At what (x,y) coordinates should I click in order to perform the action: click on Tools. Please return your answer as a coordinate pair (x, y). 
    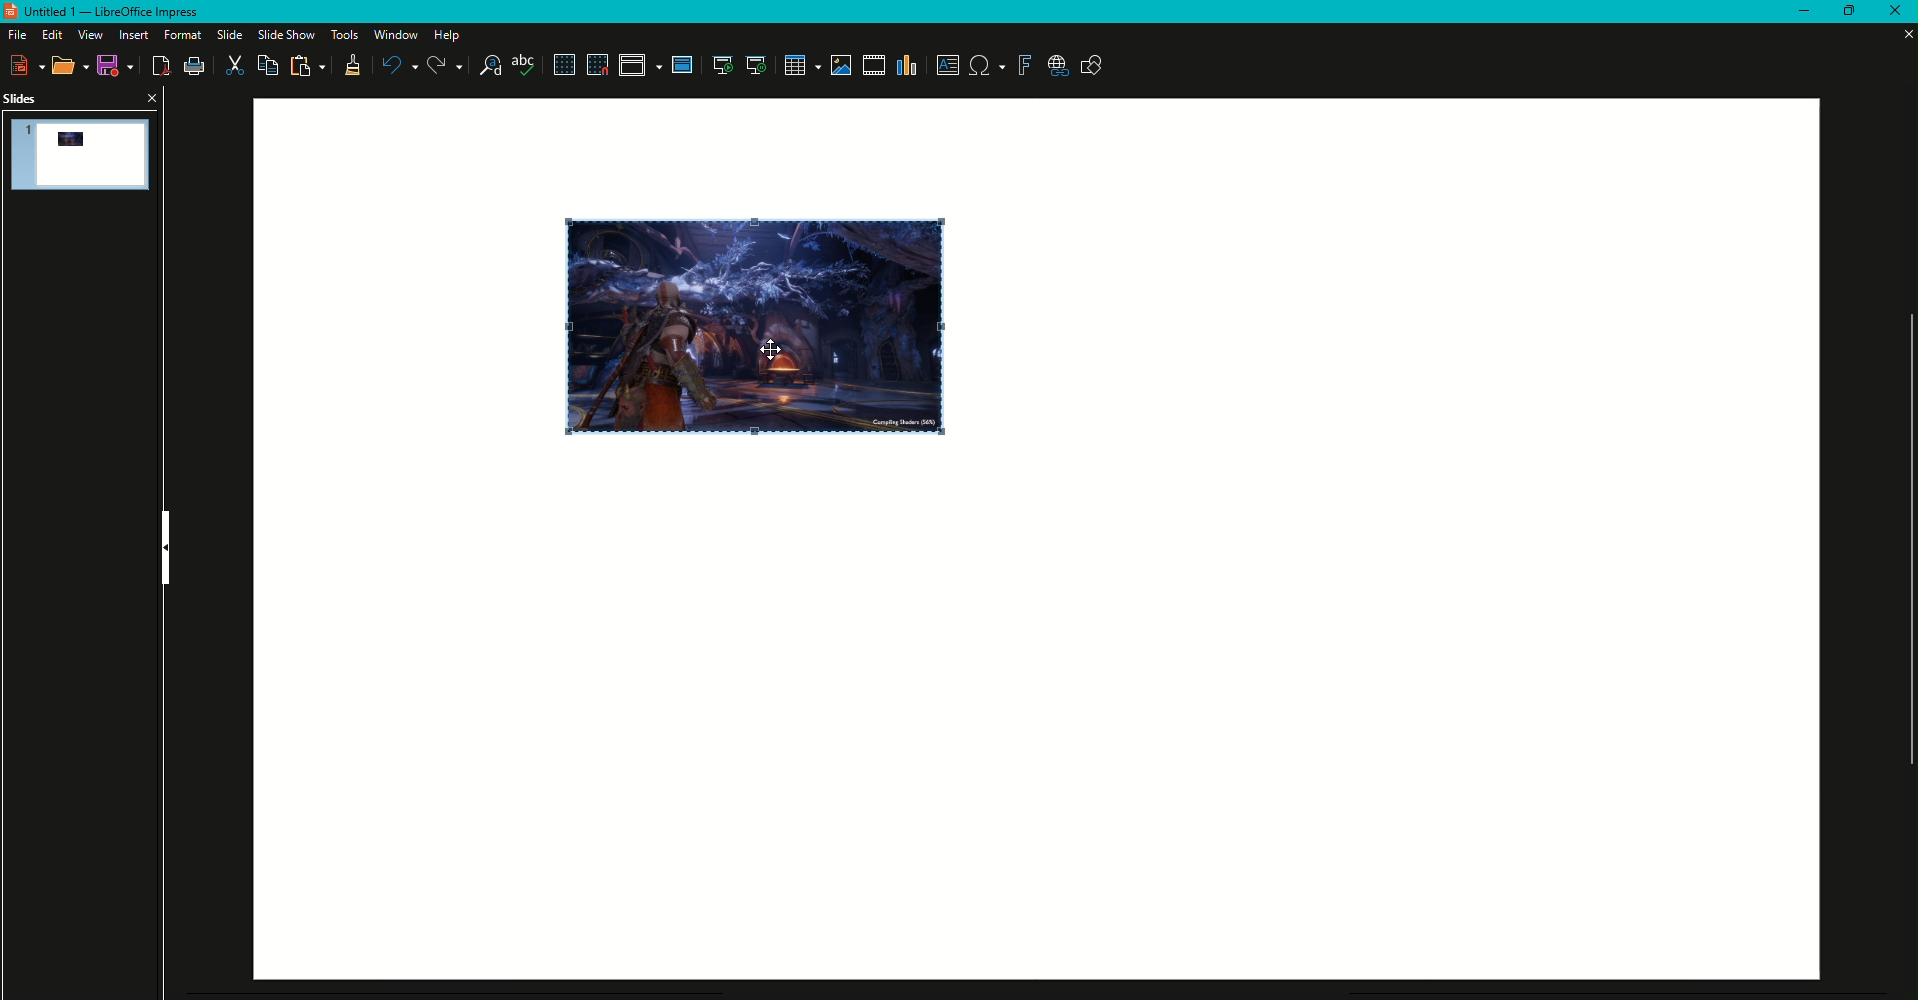
    Looking at the image, I should click on (341, 35).